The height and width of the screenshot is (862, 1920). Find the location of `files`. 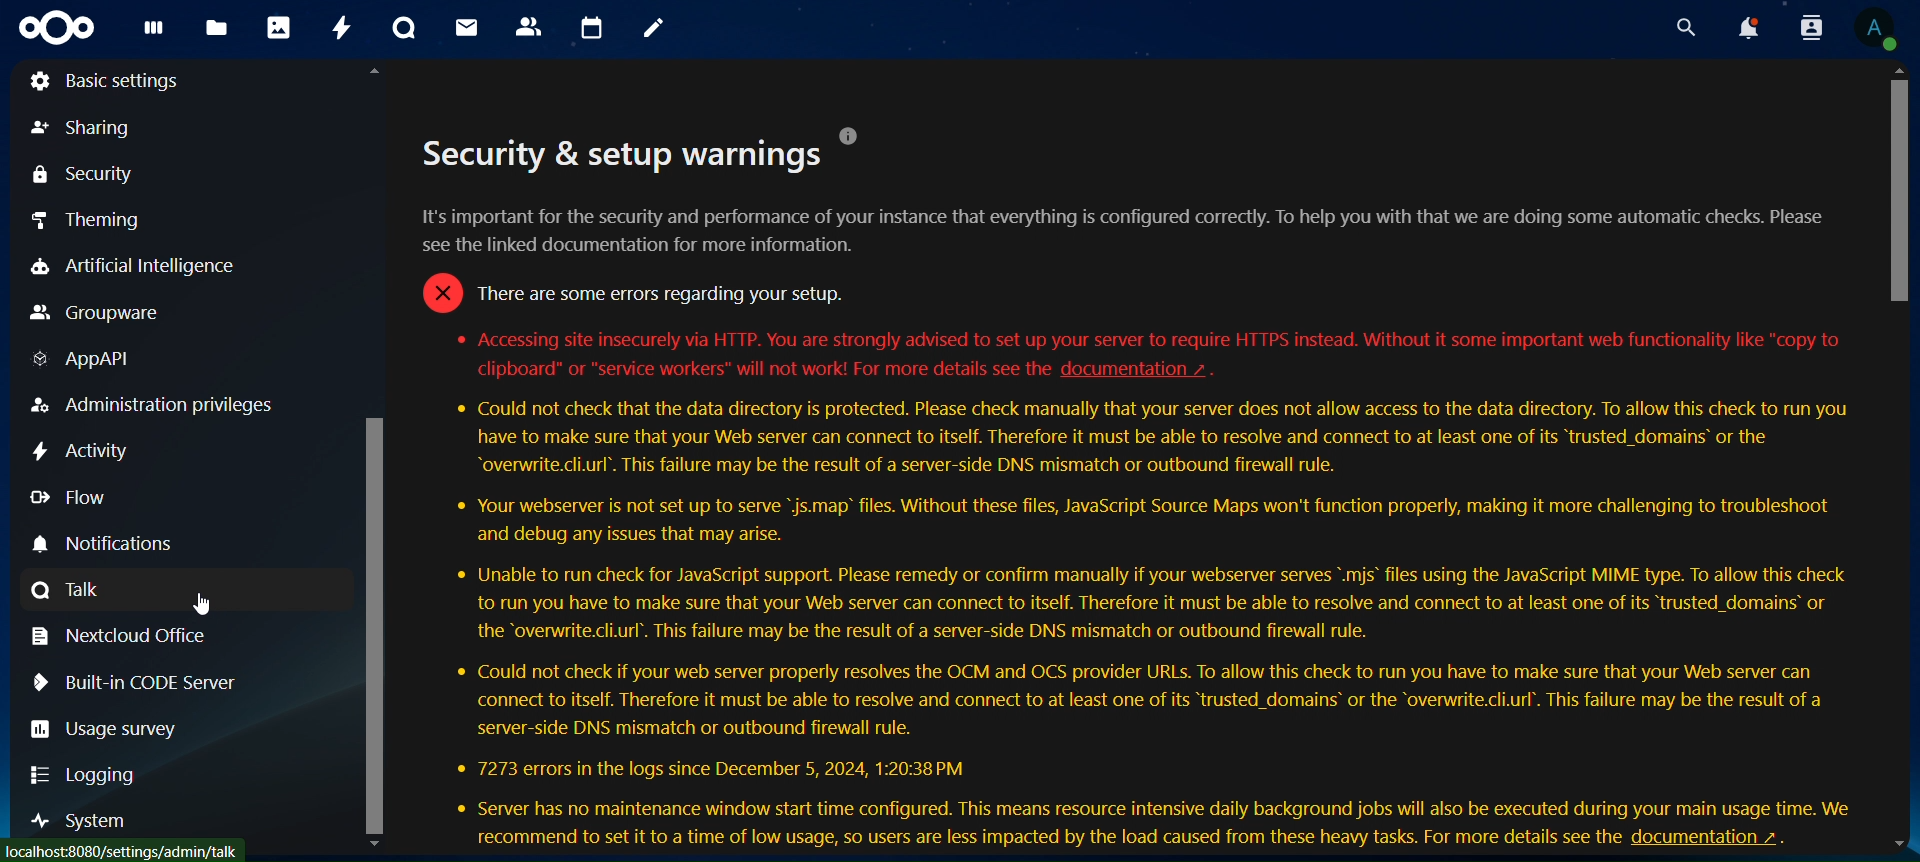

files is located at coordinates (216, 29).